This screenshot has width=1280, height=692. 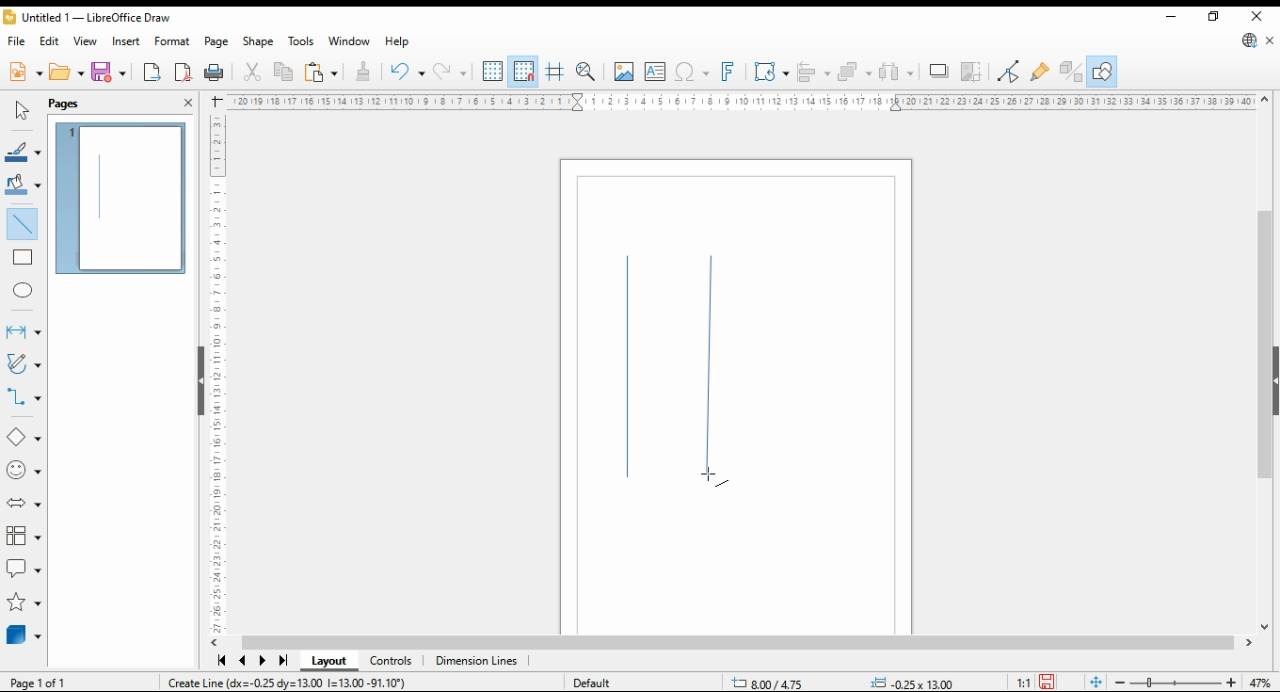 I want to click on zoom slider, so click(x=1176, y=682).